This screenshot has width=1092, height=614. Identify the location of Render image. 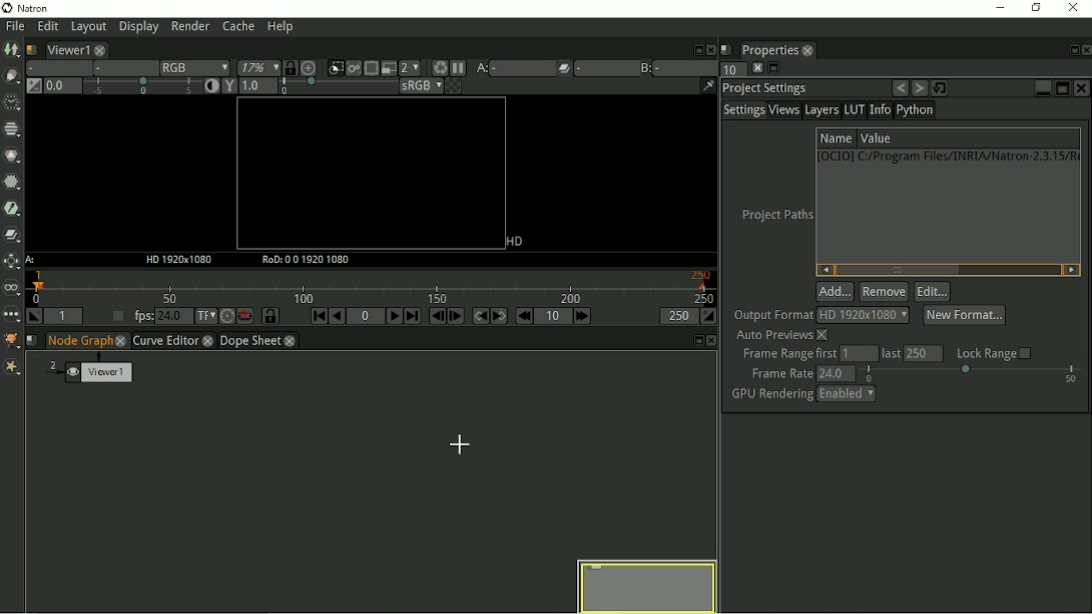
(353, 69).